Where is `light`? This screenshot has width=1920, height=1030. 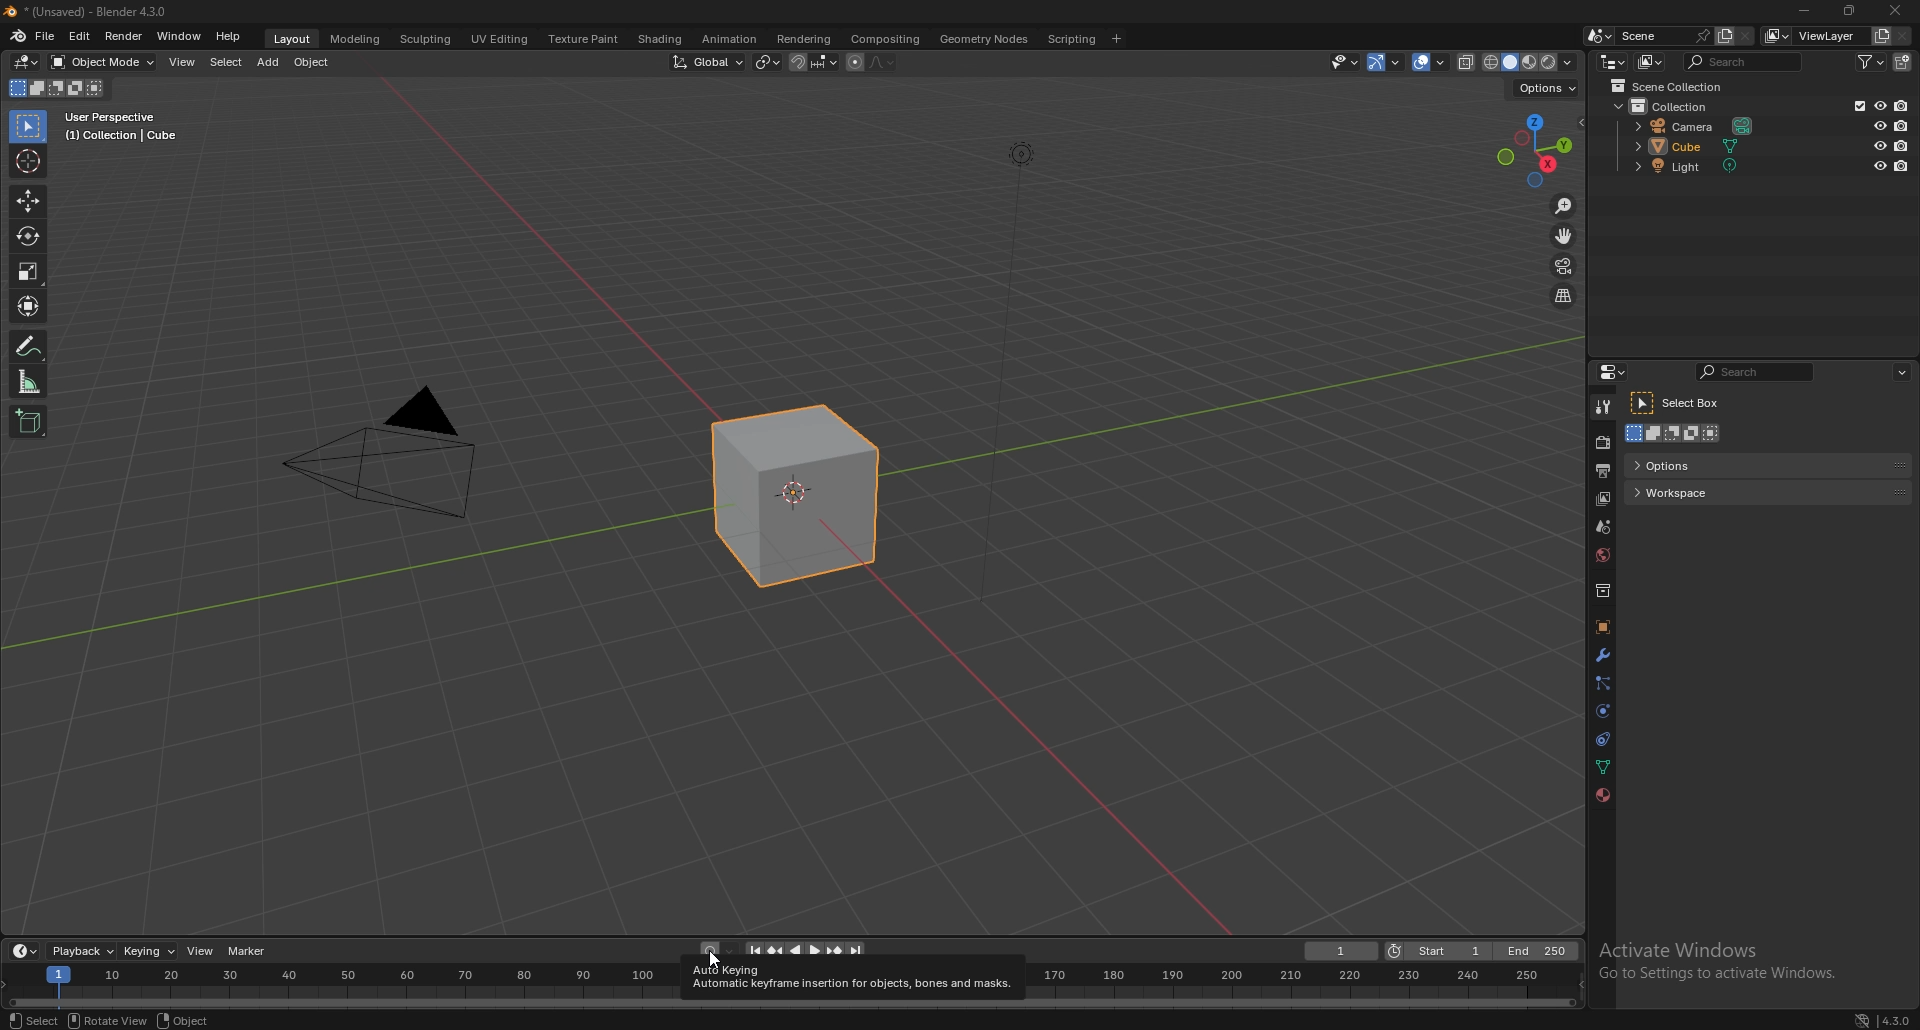
light is located at coordinates (1703, 166).